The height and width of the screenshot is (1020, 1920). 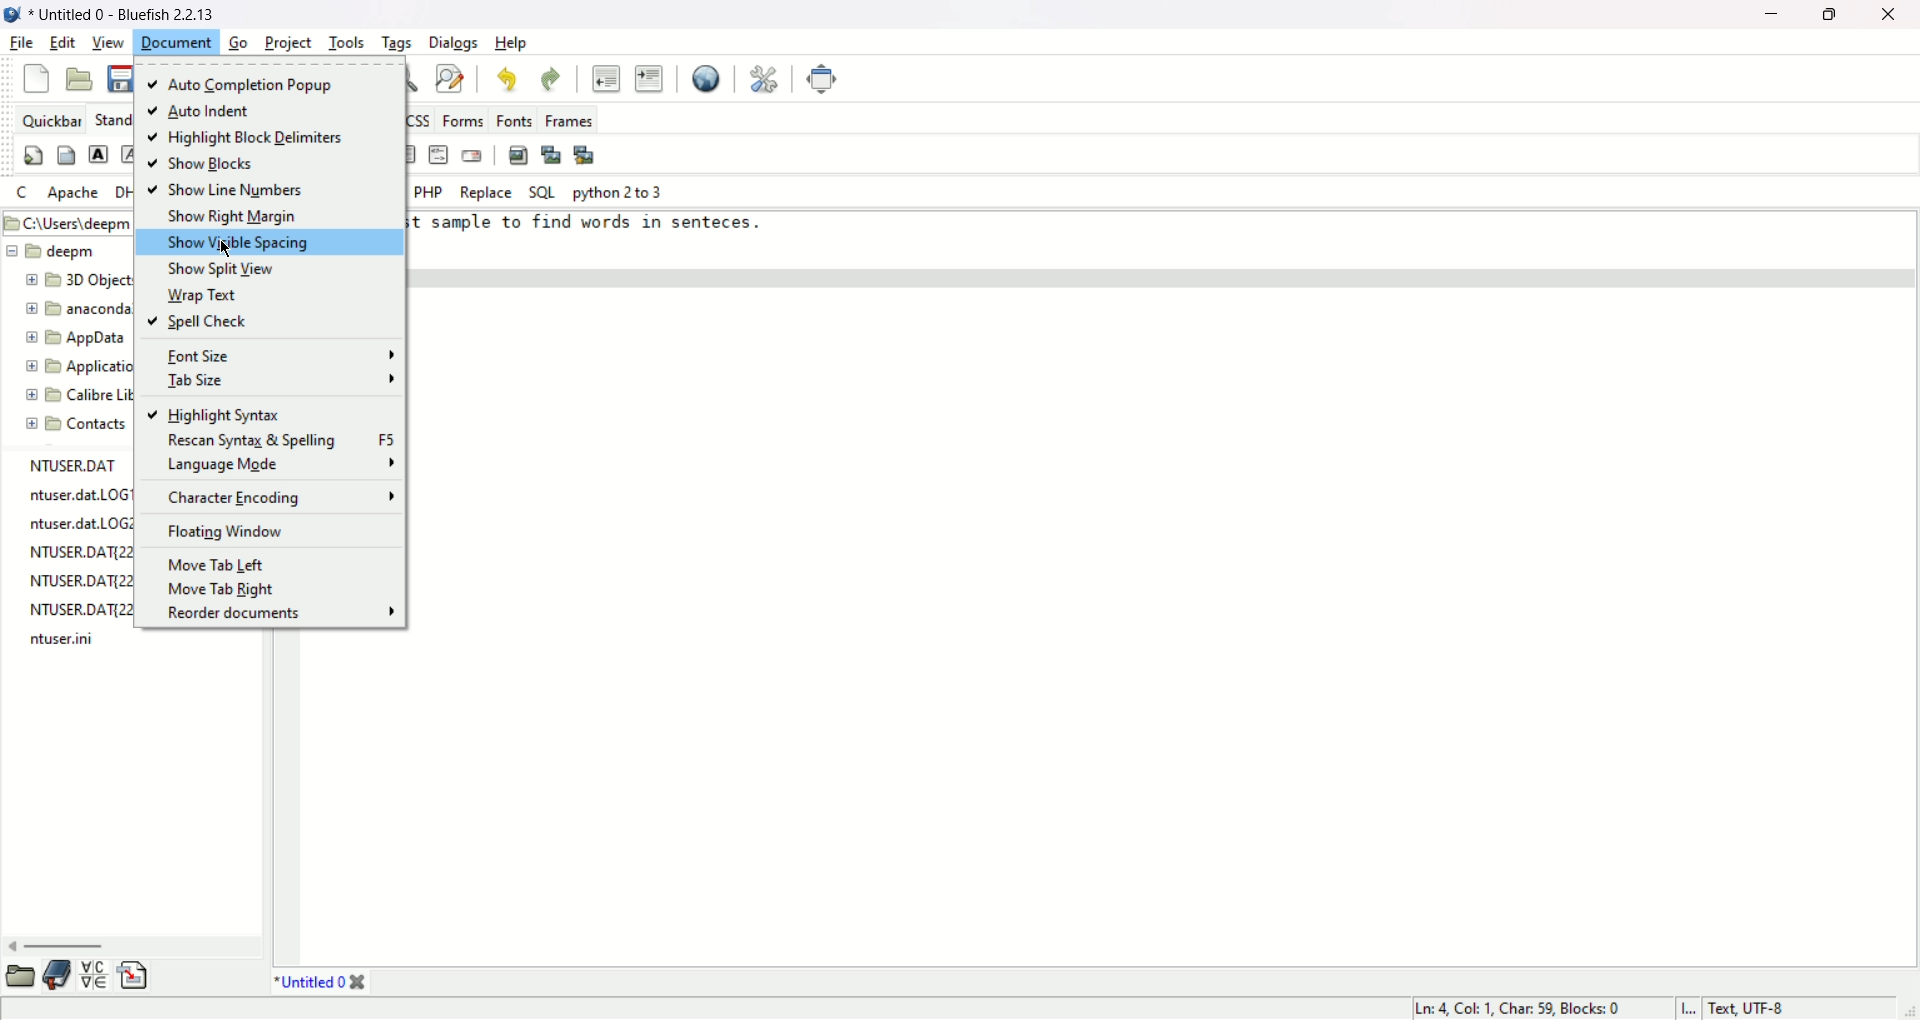 I want to click on indent, so click(x=652, y=78).